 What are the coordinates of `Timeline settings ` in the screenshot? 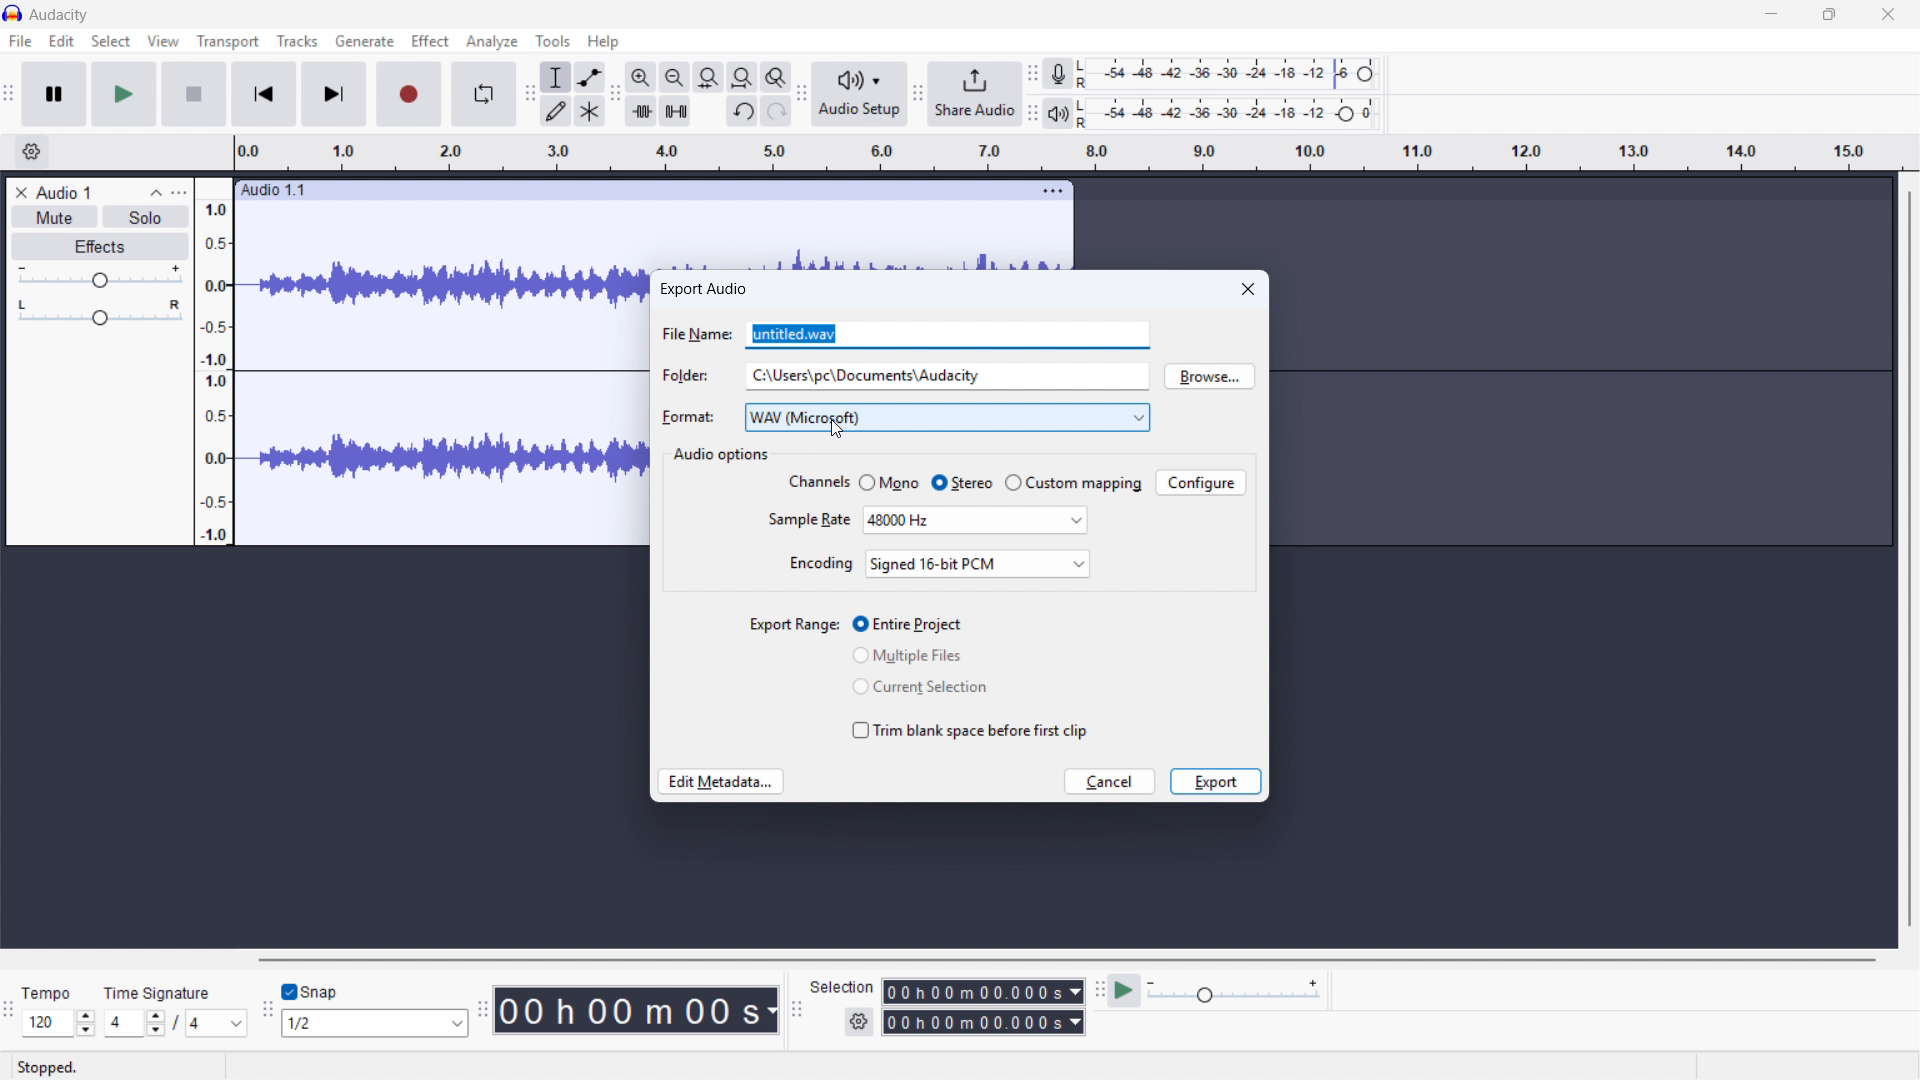 It's located at (29, 152).